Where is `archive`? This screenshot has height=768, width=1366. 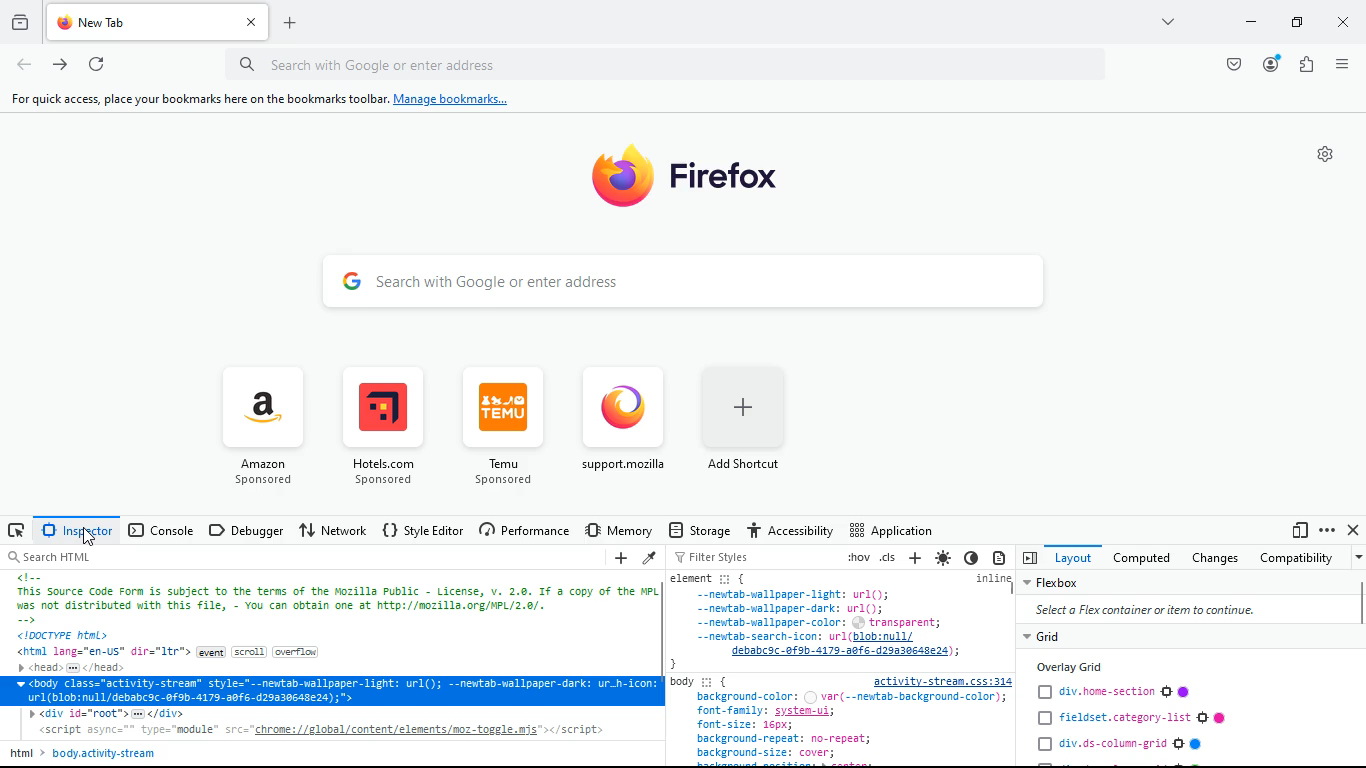 archive is located at coordinates (18, 24).